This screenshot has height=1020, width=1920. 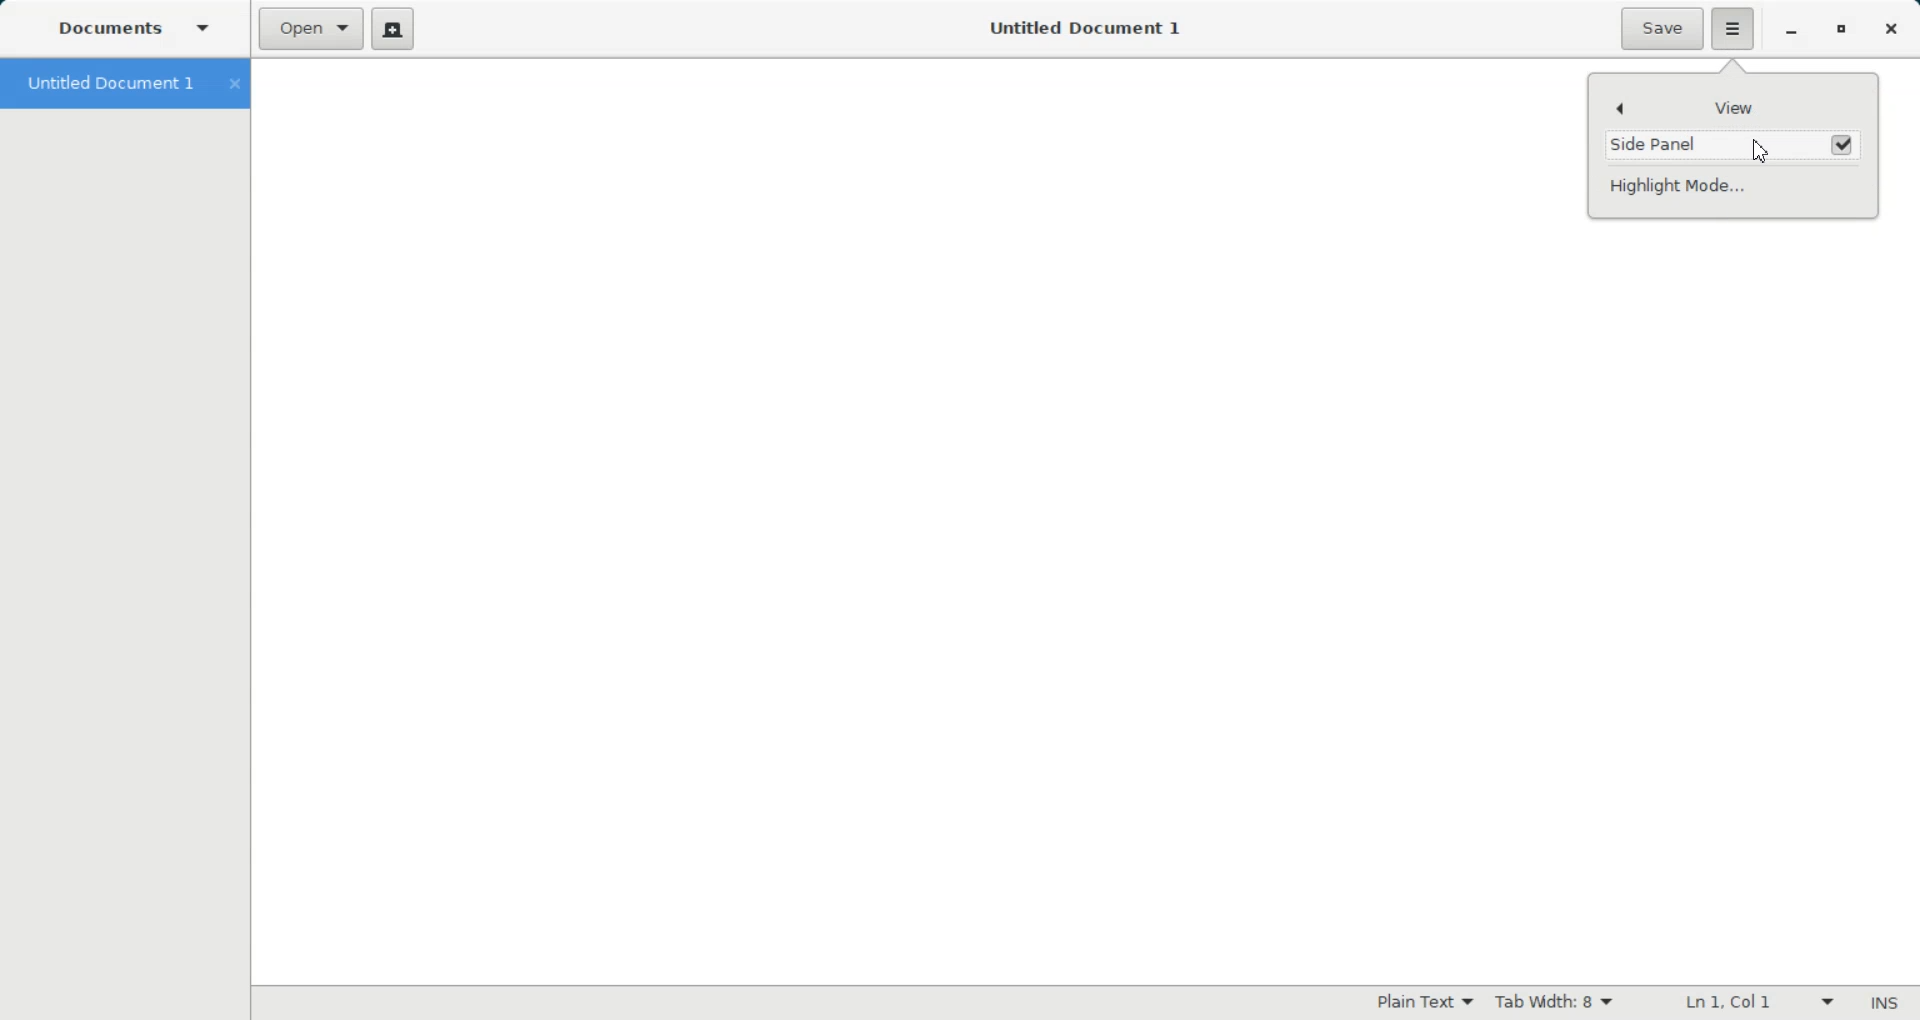 I want to click on Highlighting Mode, so click(x=1425, y=1003).